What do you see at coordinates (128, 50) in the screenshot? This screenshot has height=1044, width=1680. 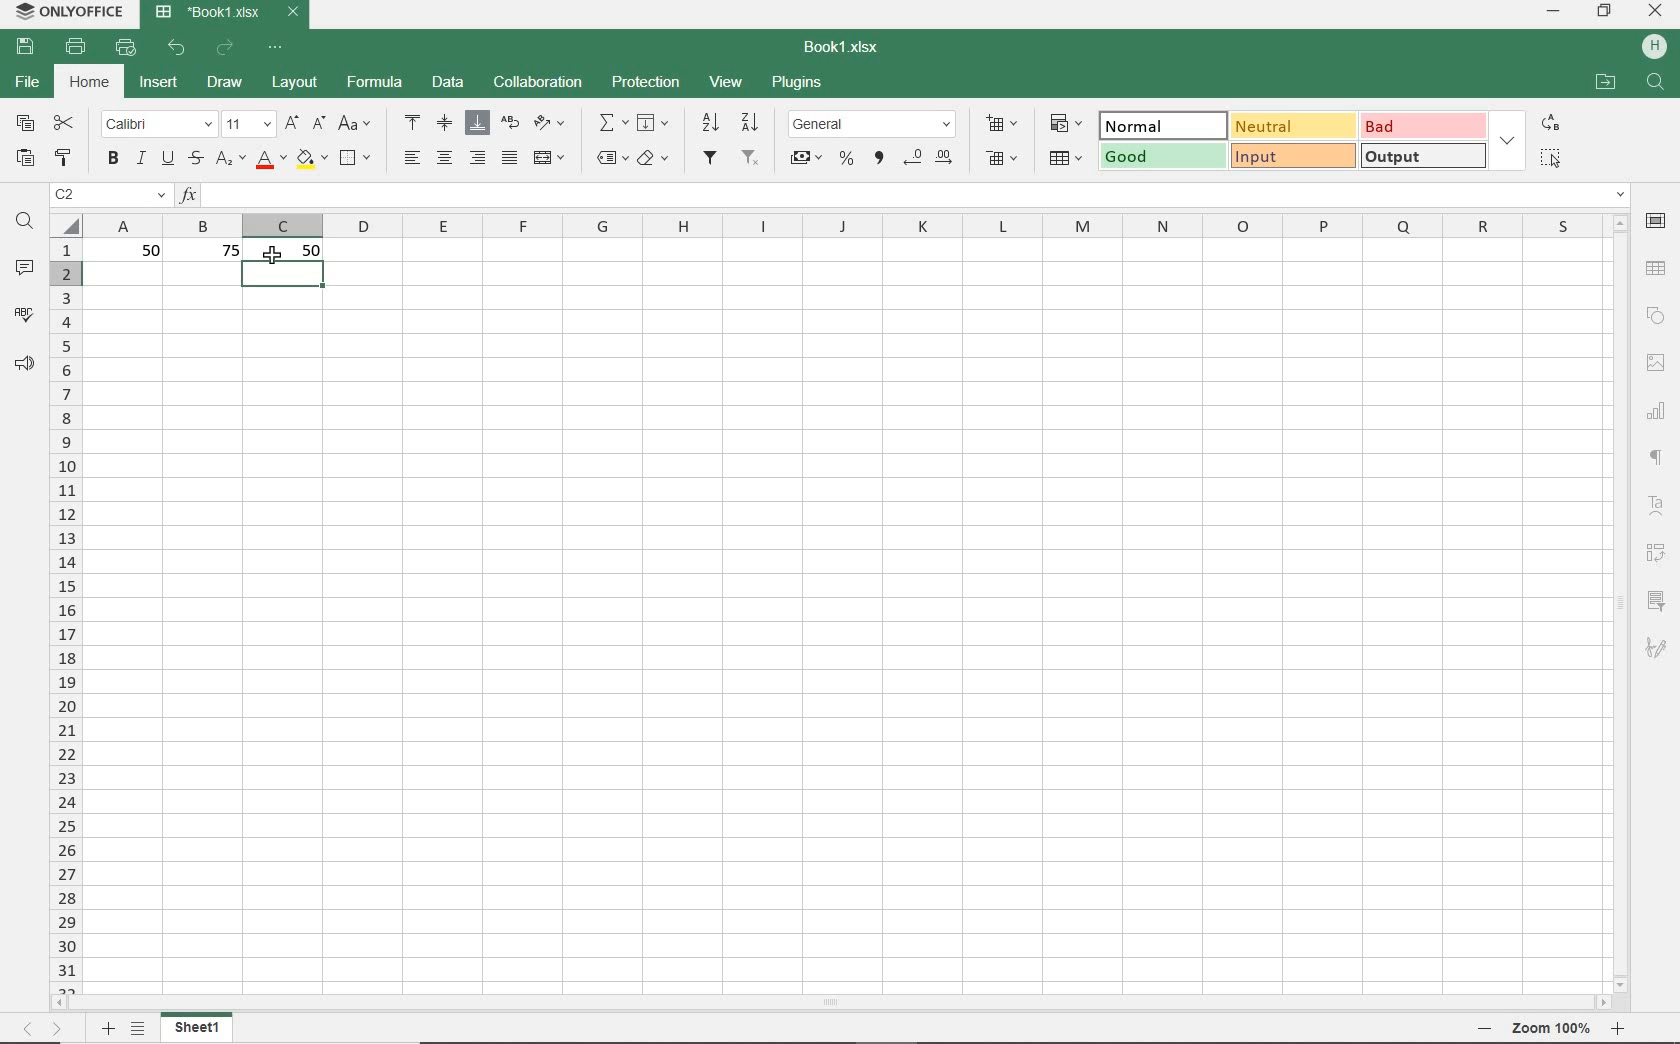 I see `quick print` at bounding box center [128, 50].